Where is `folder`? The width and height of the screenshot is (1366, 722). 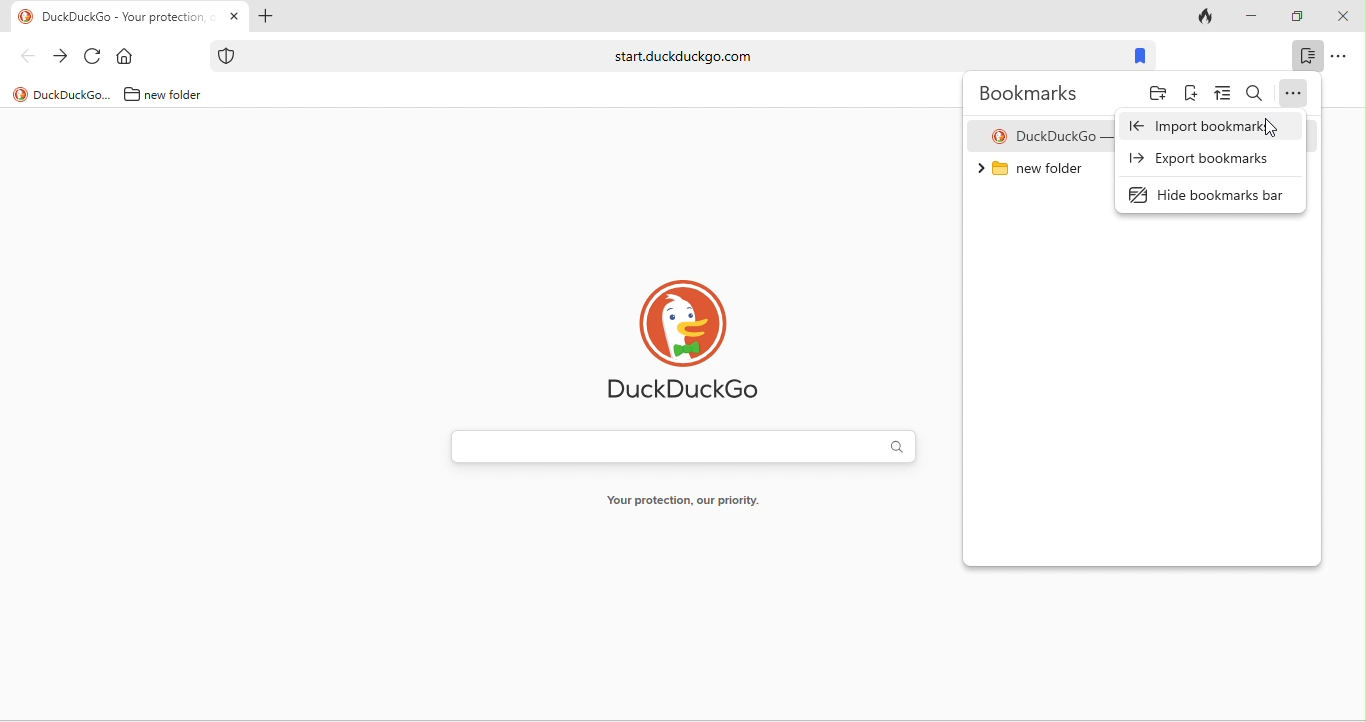
folder is located at coordinates (1158, 96).